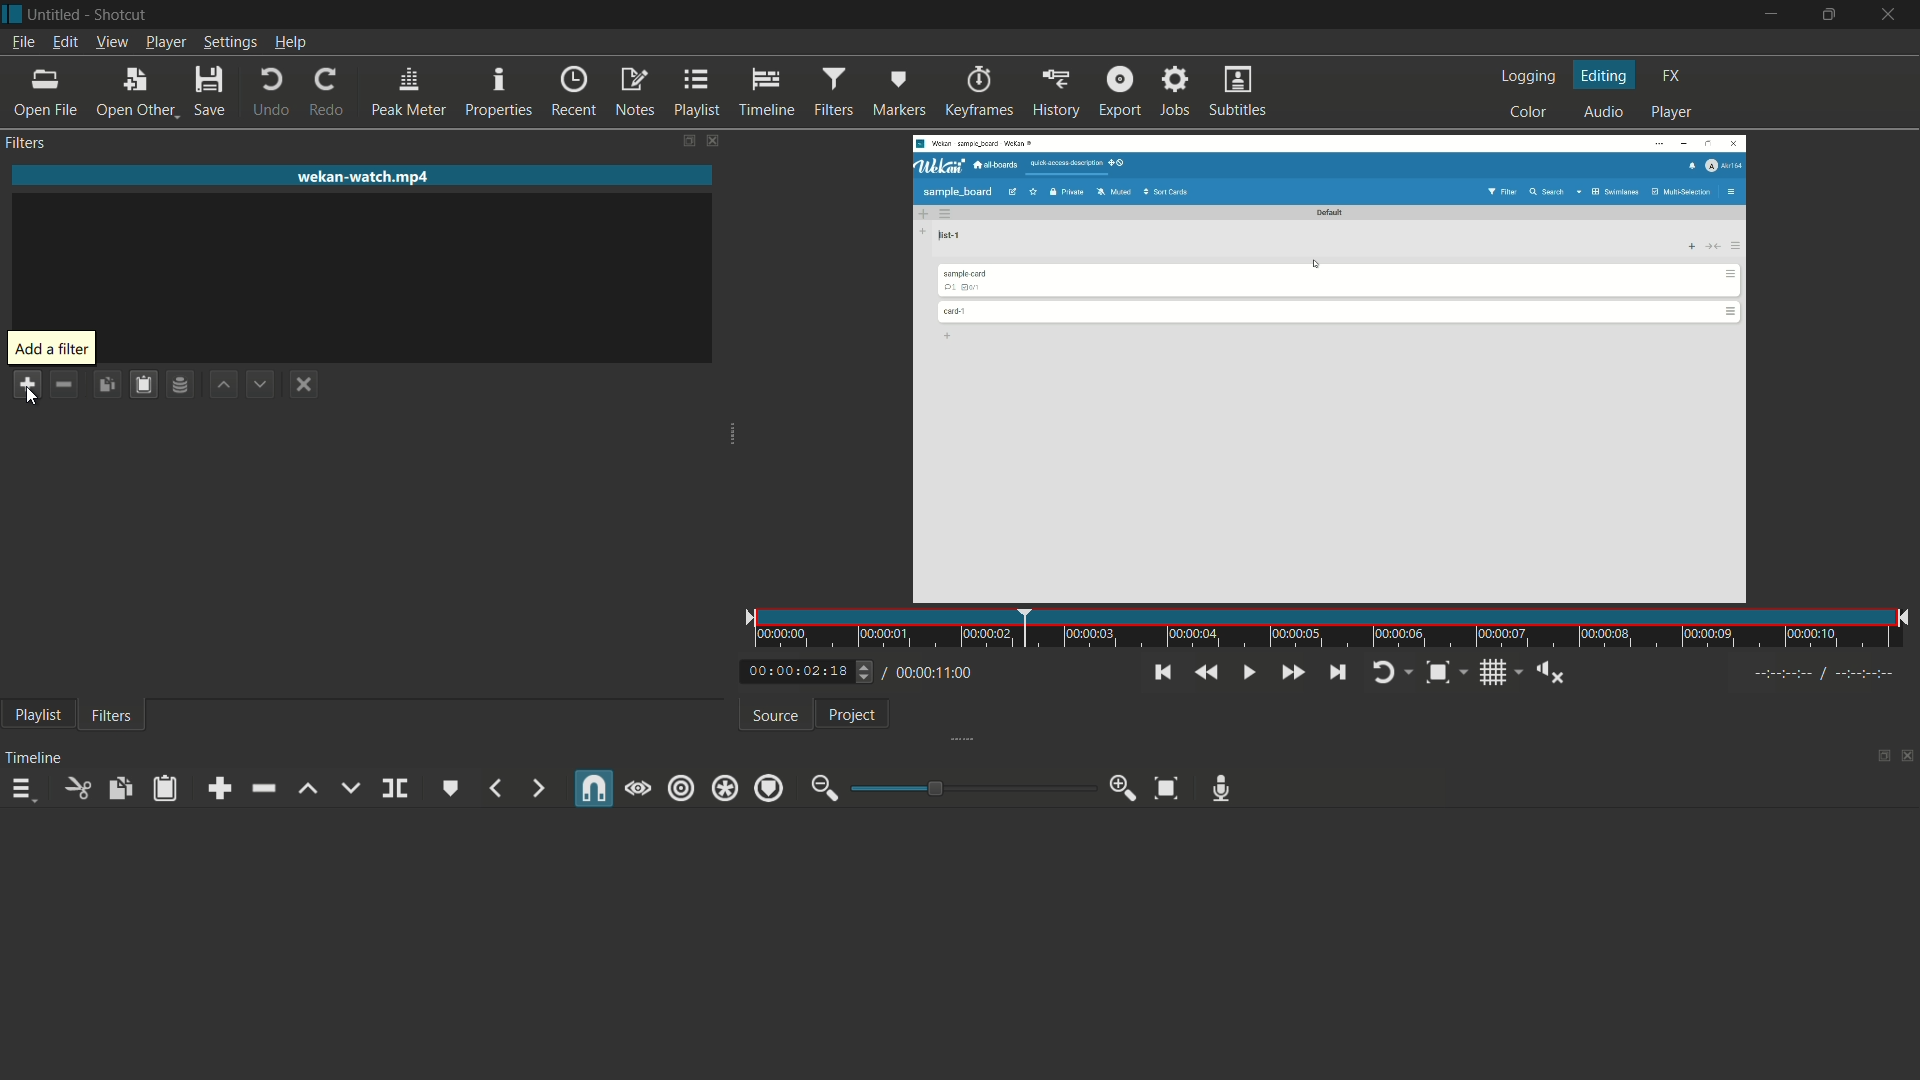 Image resolution: width=1920 pixels, height=1080 pixels. Describe the element at coordinates (43, 93) in the screenshot. I see `open file` at that location.